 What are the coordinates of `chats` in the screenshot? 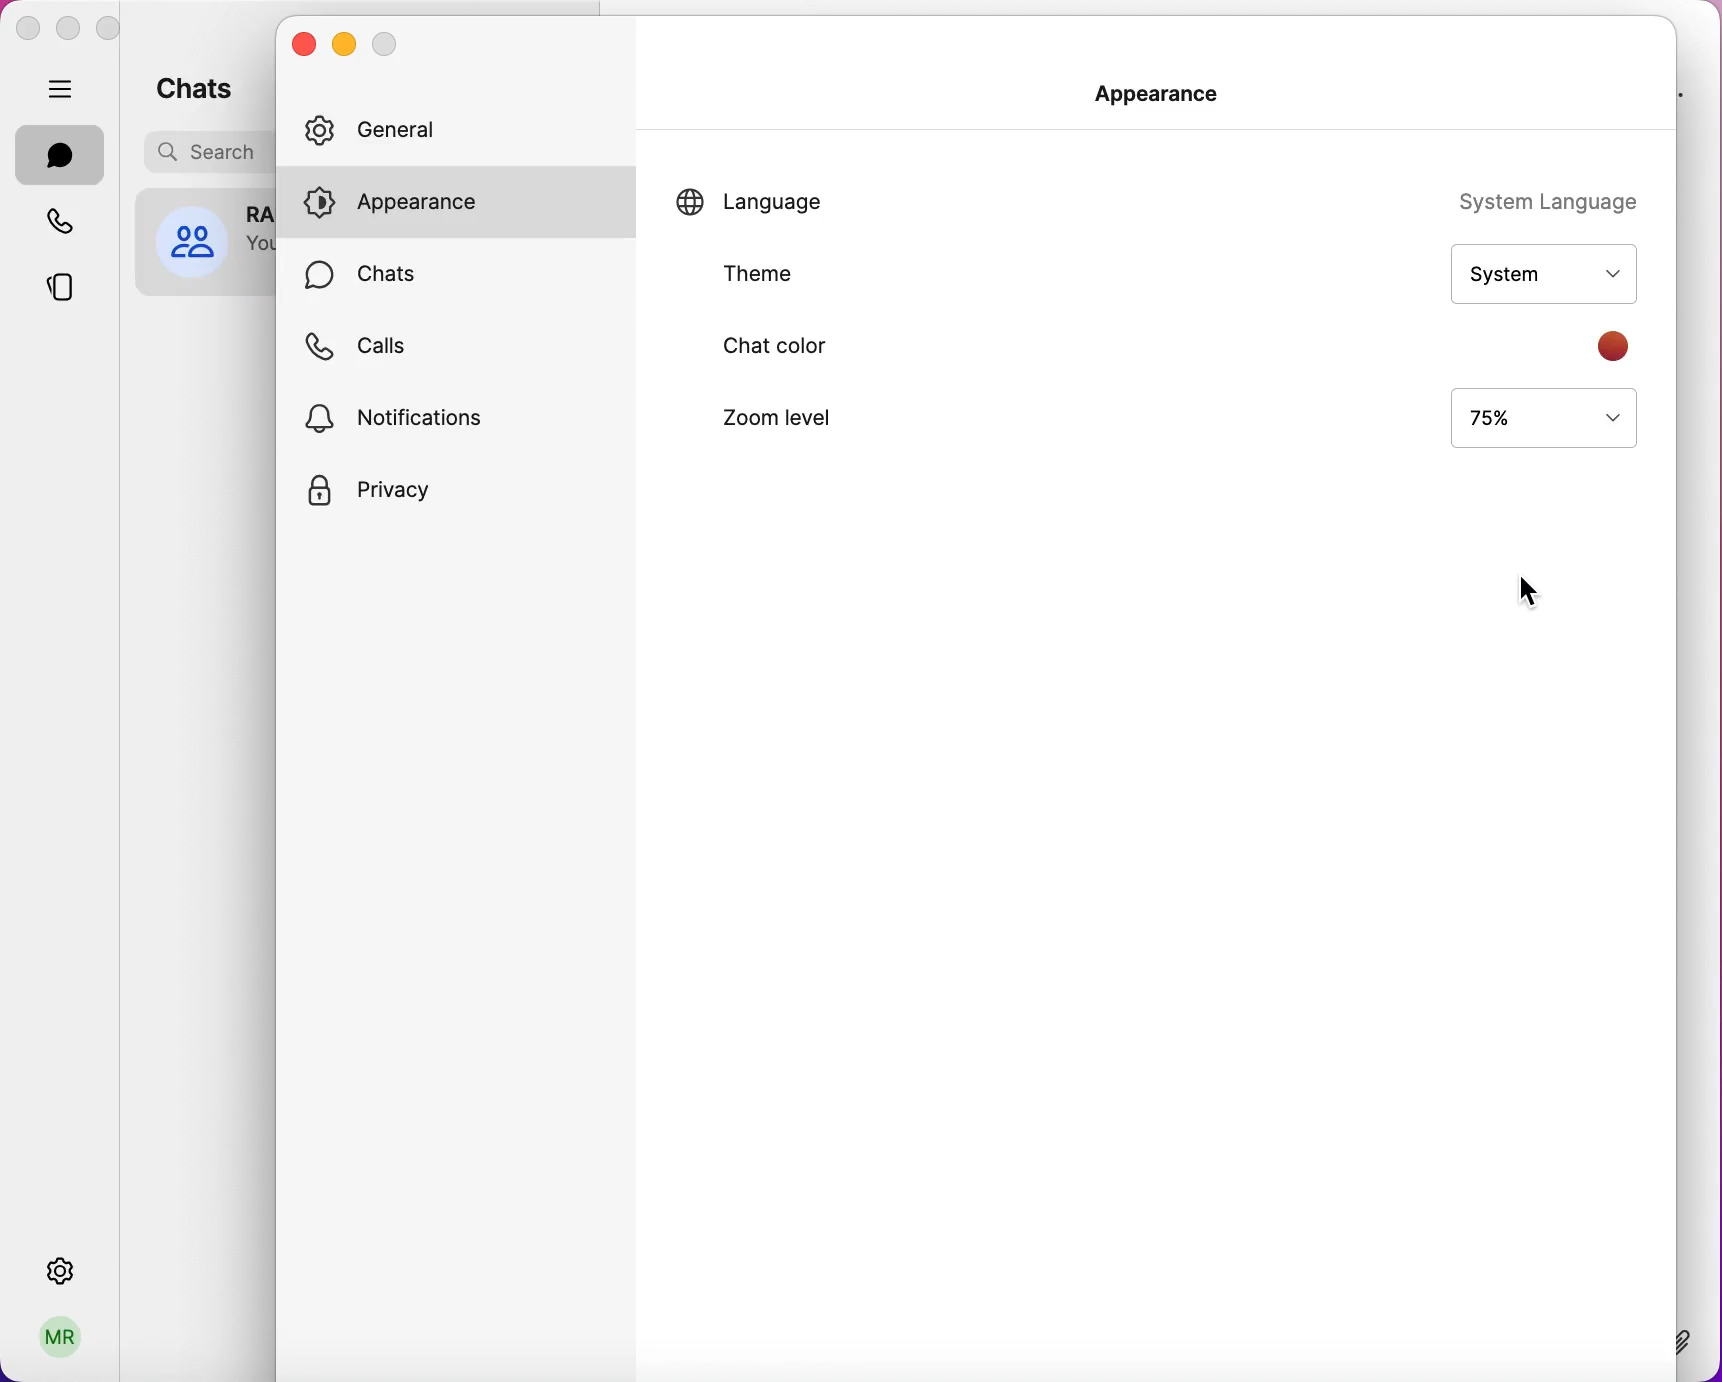 It's located at (202, 88).